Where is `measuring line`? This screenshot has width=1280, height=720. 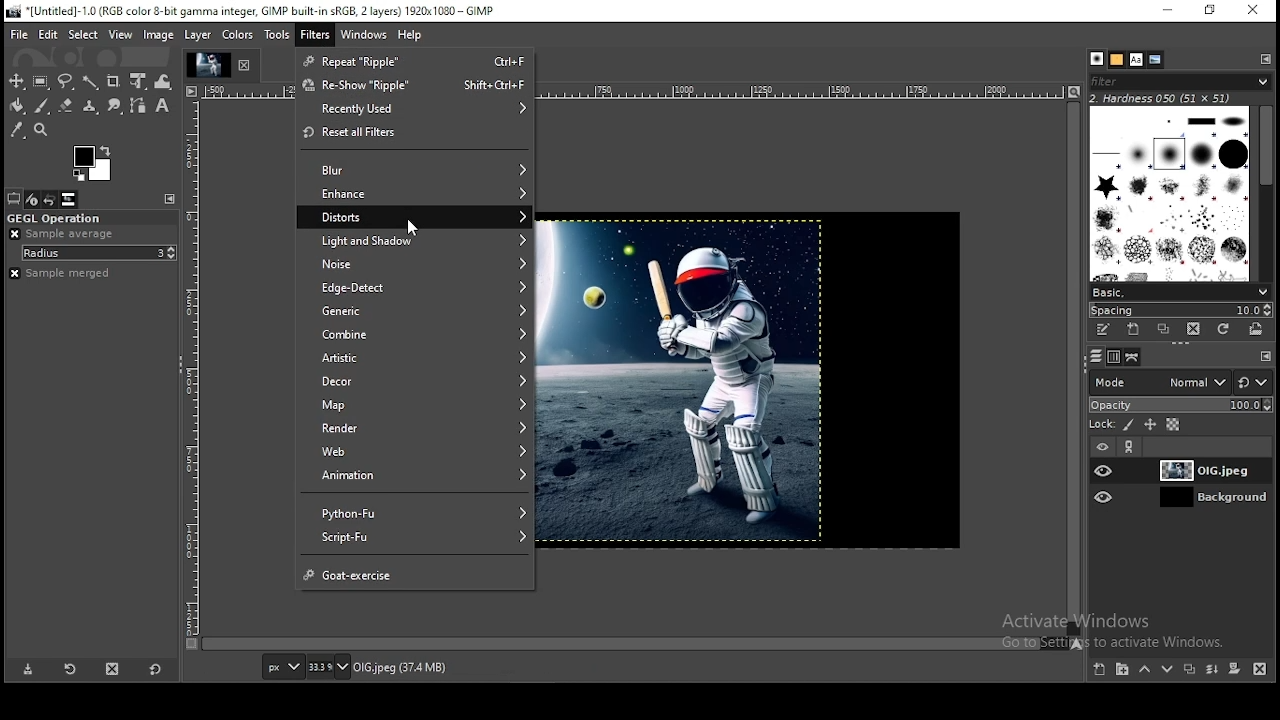 measuring line is located at coordinates (810, 91).